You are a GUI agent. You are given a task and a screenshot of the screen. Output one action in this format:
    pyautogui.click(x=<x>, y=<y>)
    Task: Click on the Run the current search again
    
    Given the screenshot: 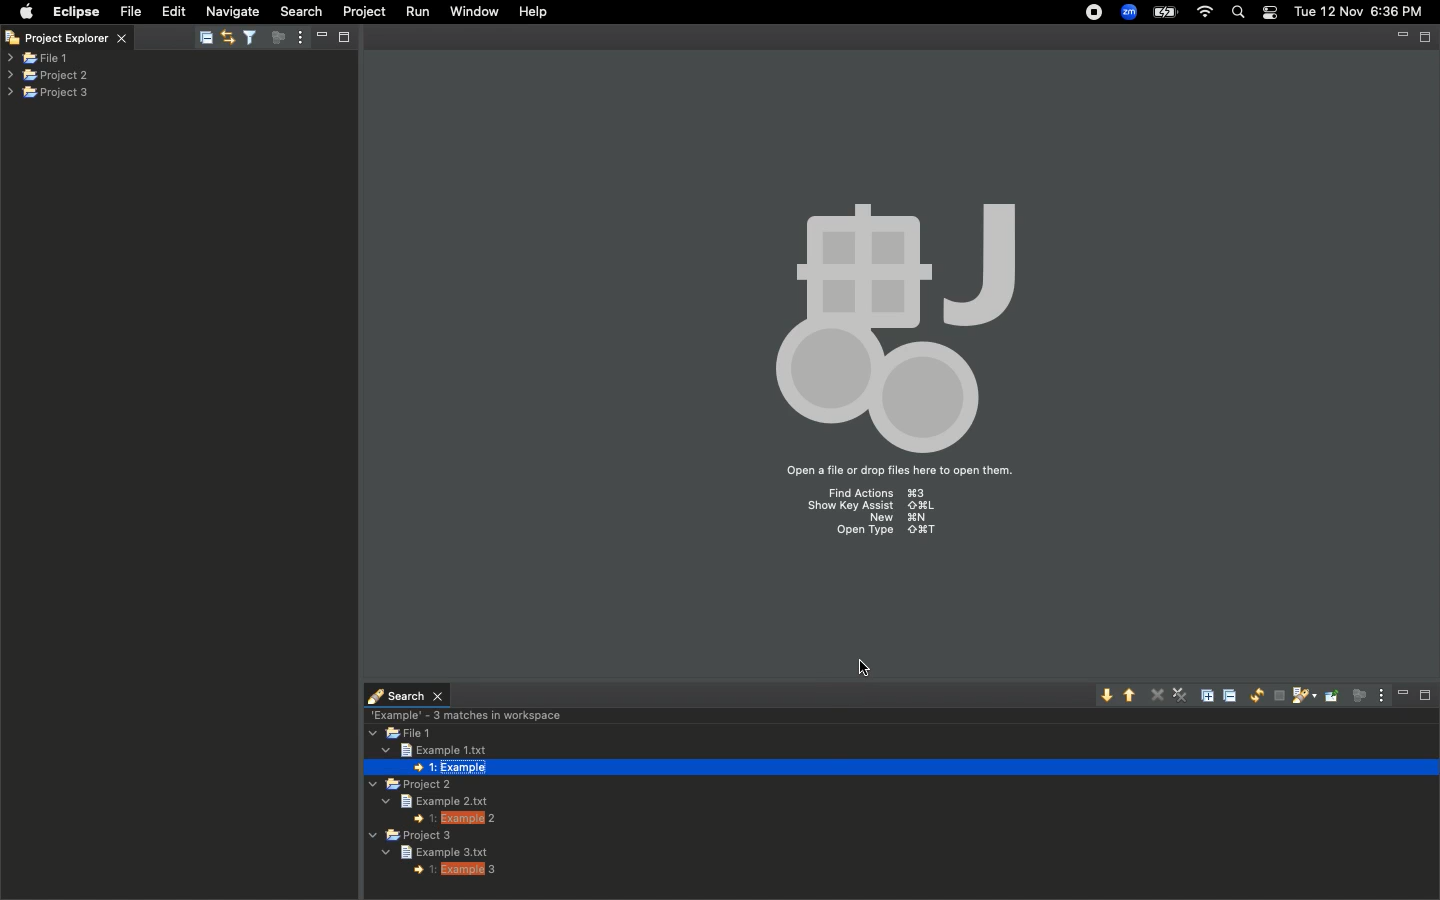 What is the action you would take?
    pyautogui.click(x=1252, y=695)
    